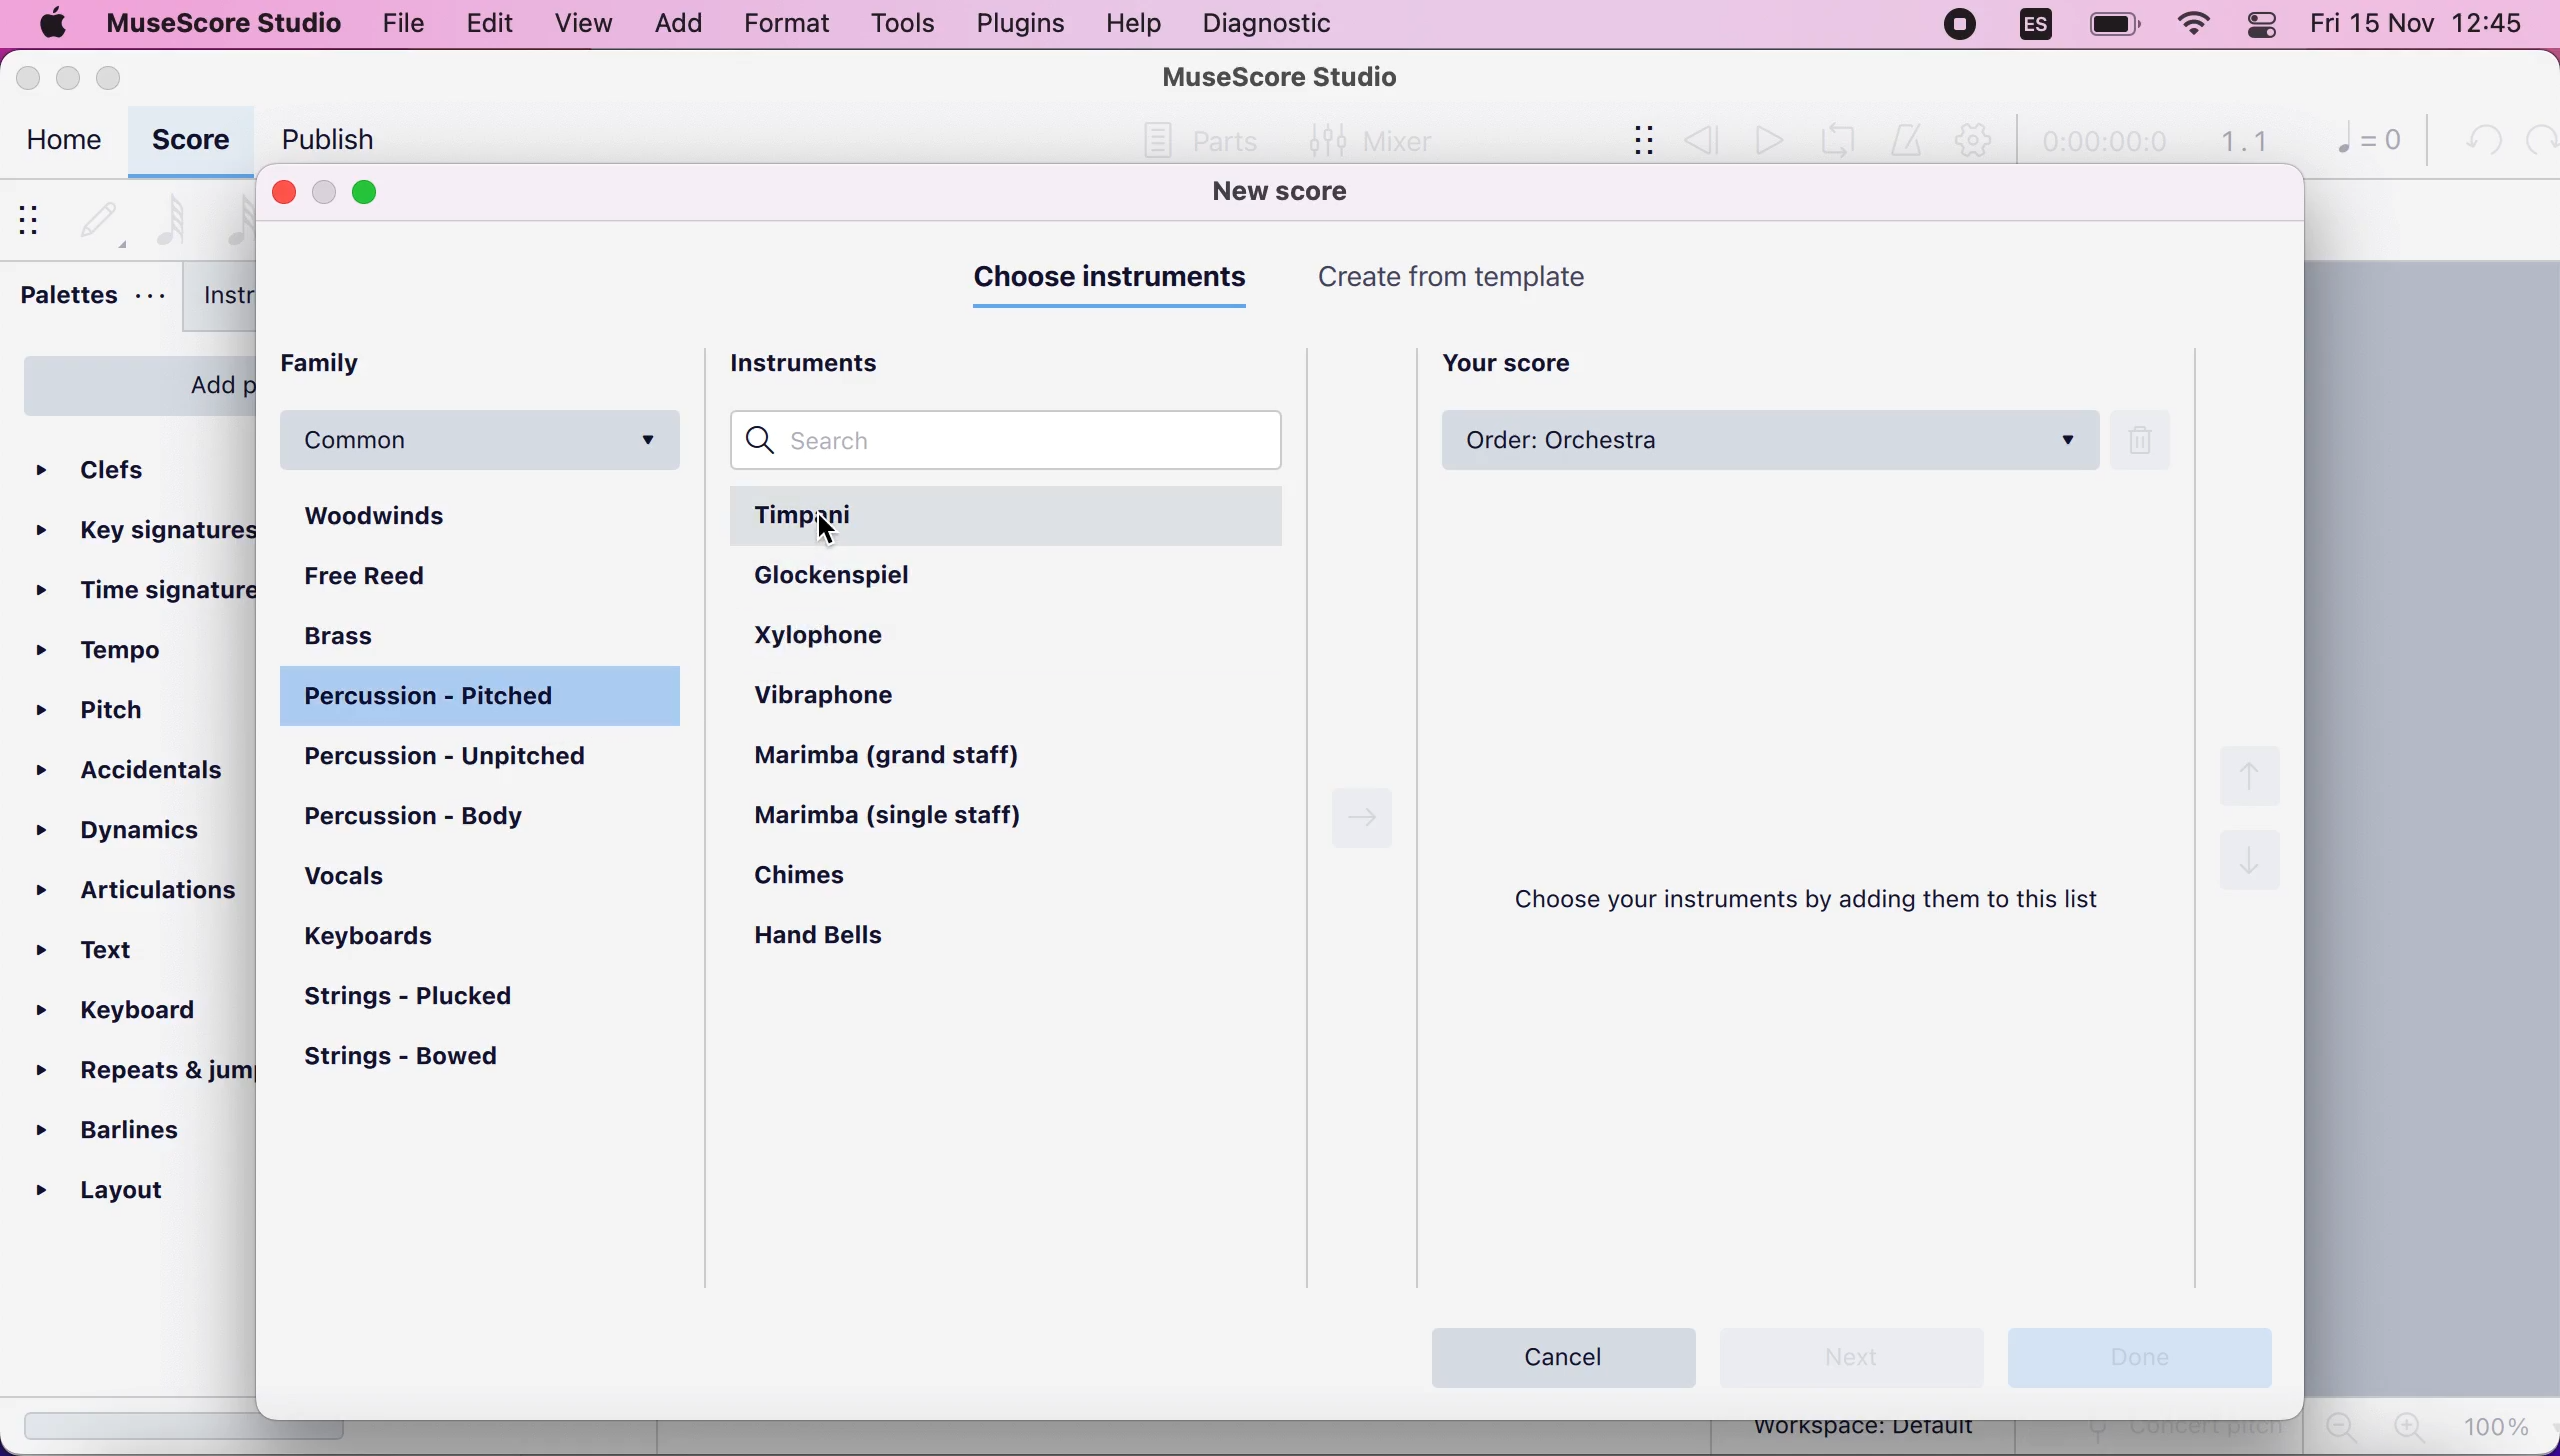 This screenshot has width=2560, height=1456. Describe the element at coordinates (424, 998) in the screenshot. I see `strings - plucked` at that location.